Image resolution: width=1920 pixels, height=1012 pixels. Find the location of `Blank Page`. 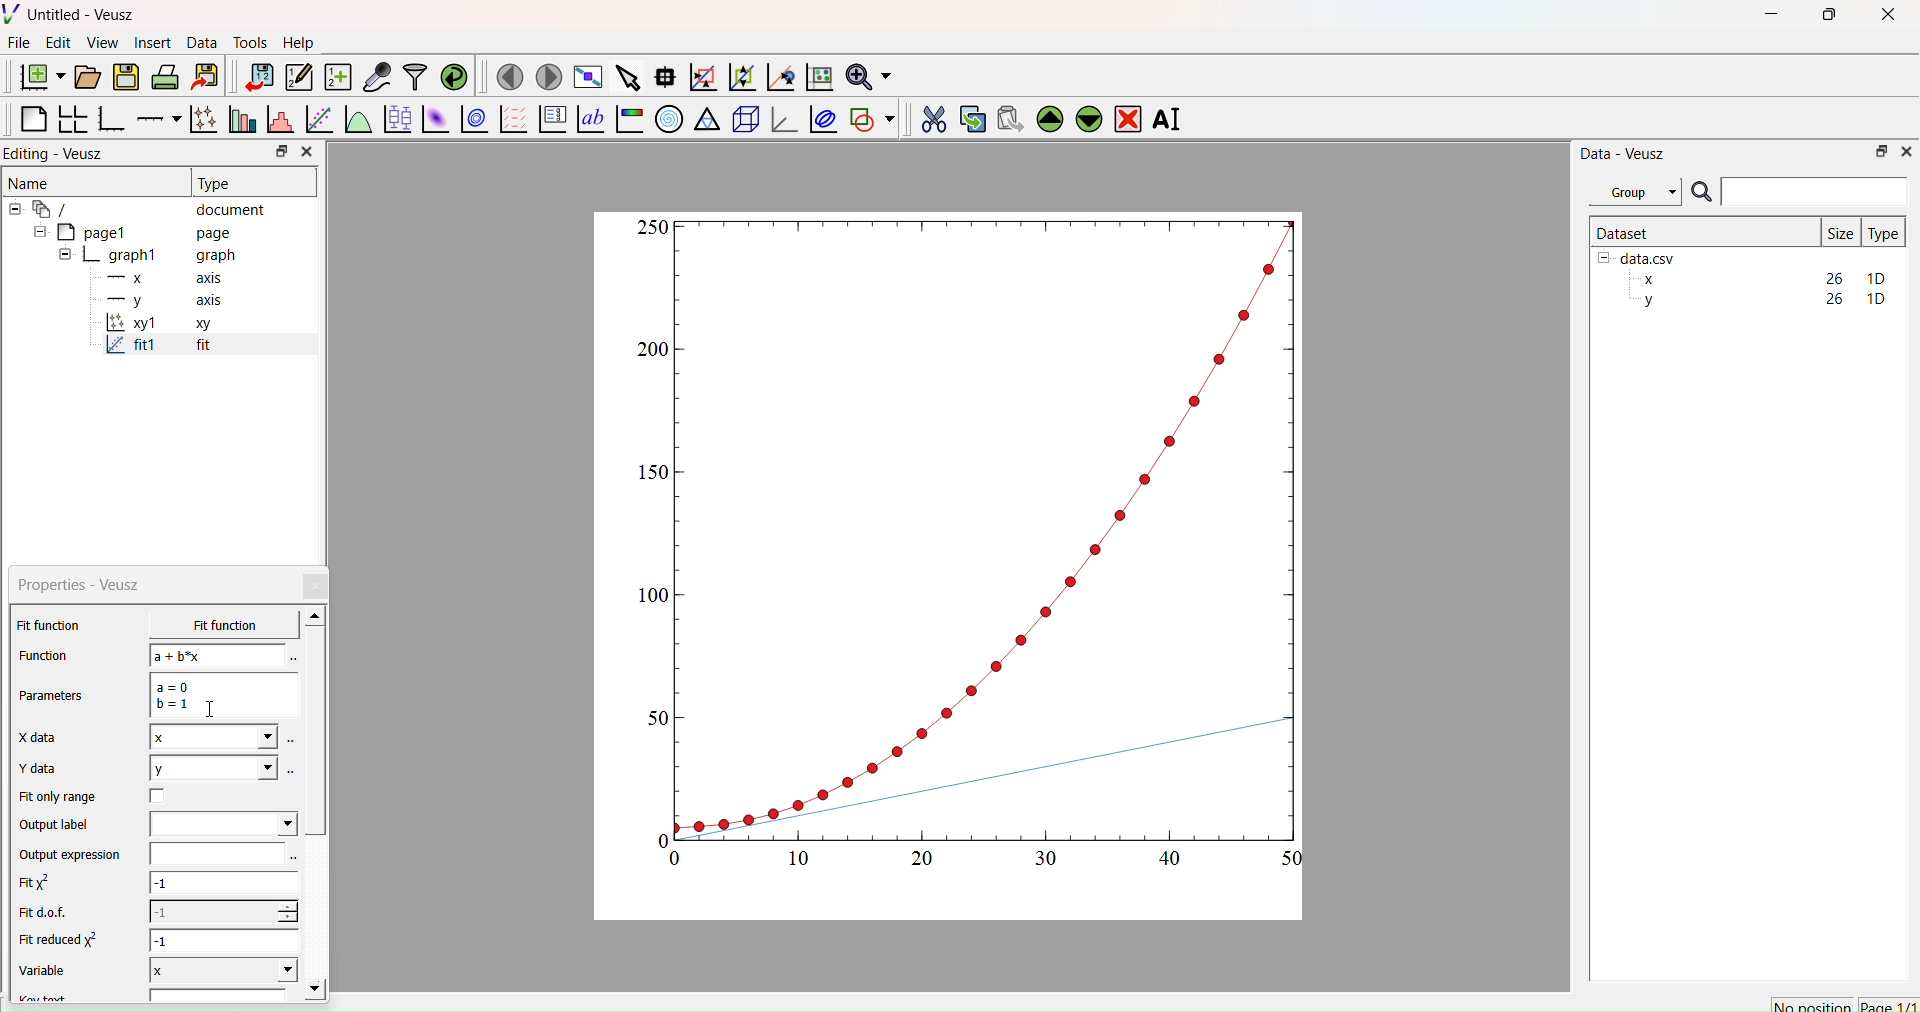

Blank Page is located at coordinates (33, 119).